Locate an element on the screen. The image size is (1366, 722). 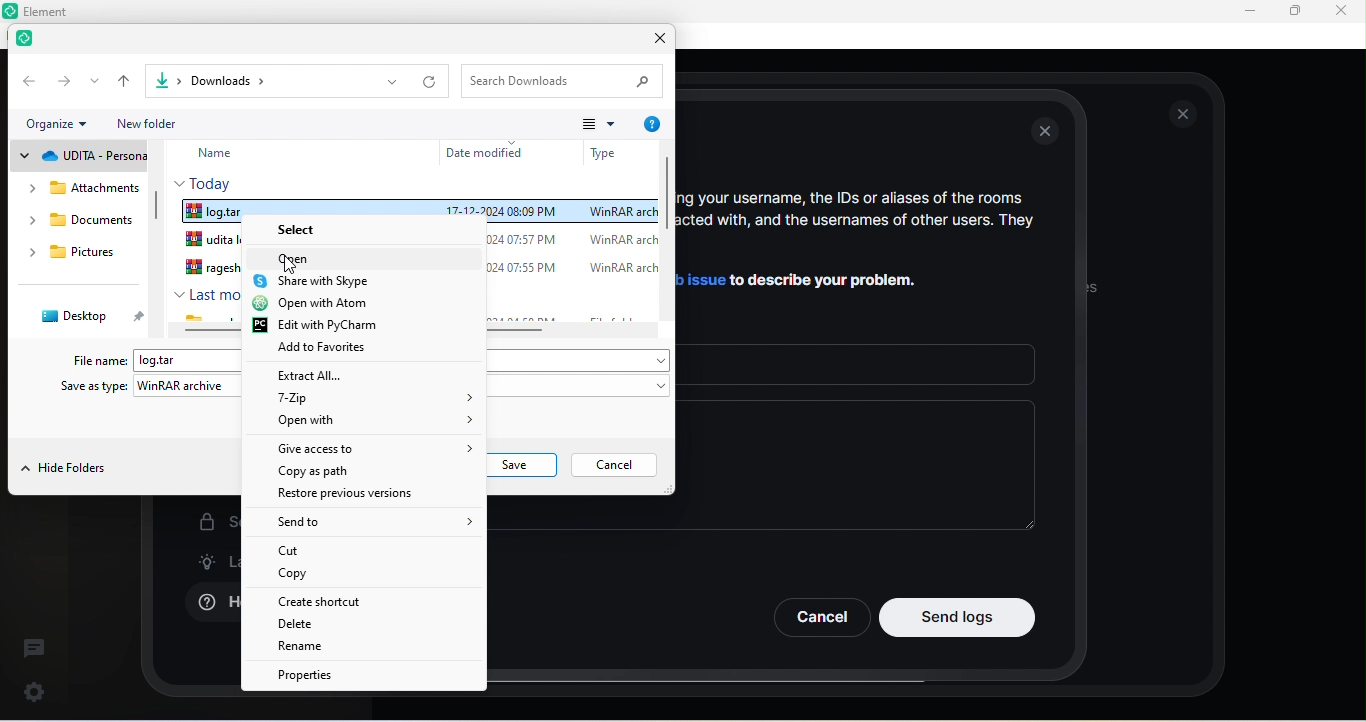
open is located at coordinates (301, 258).